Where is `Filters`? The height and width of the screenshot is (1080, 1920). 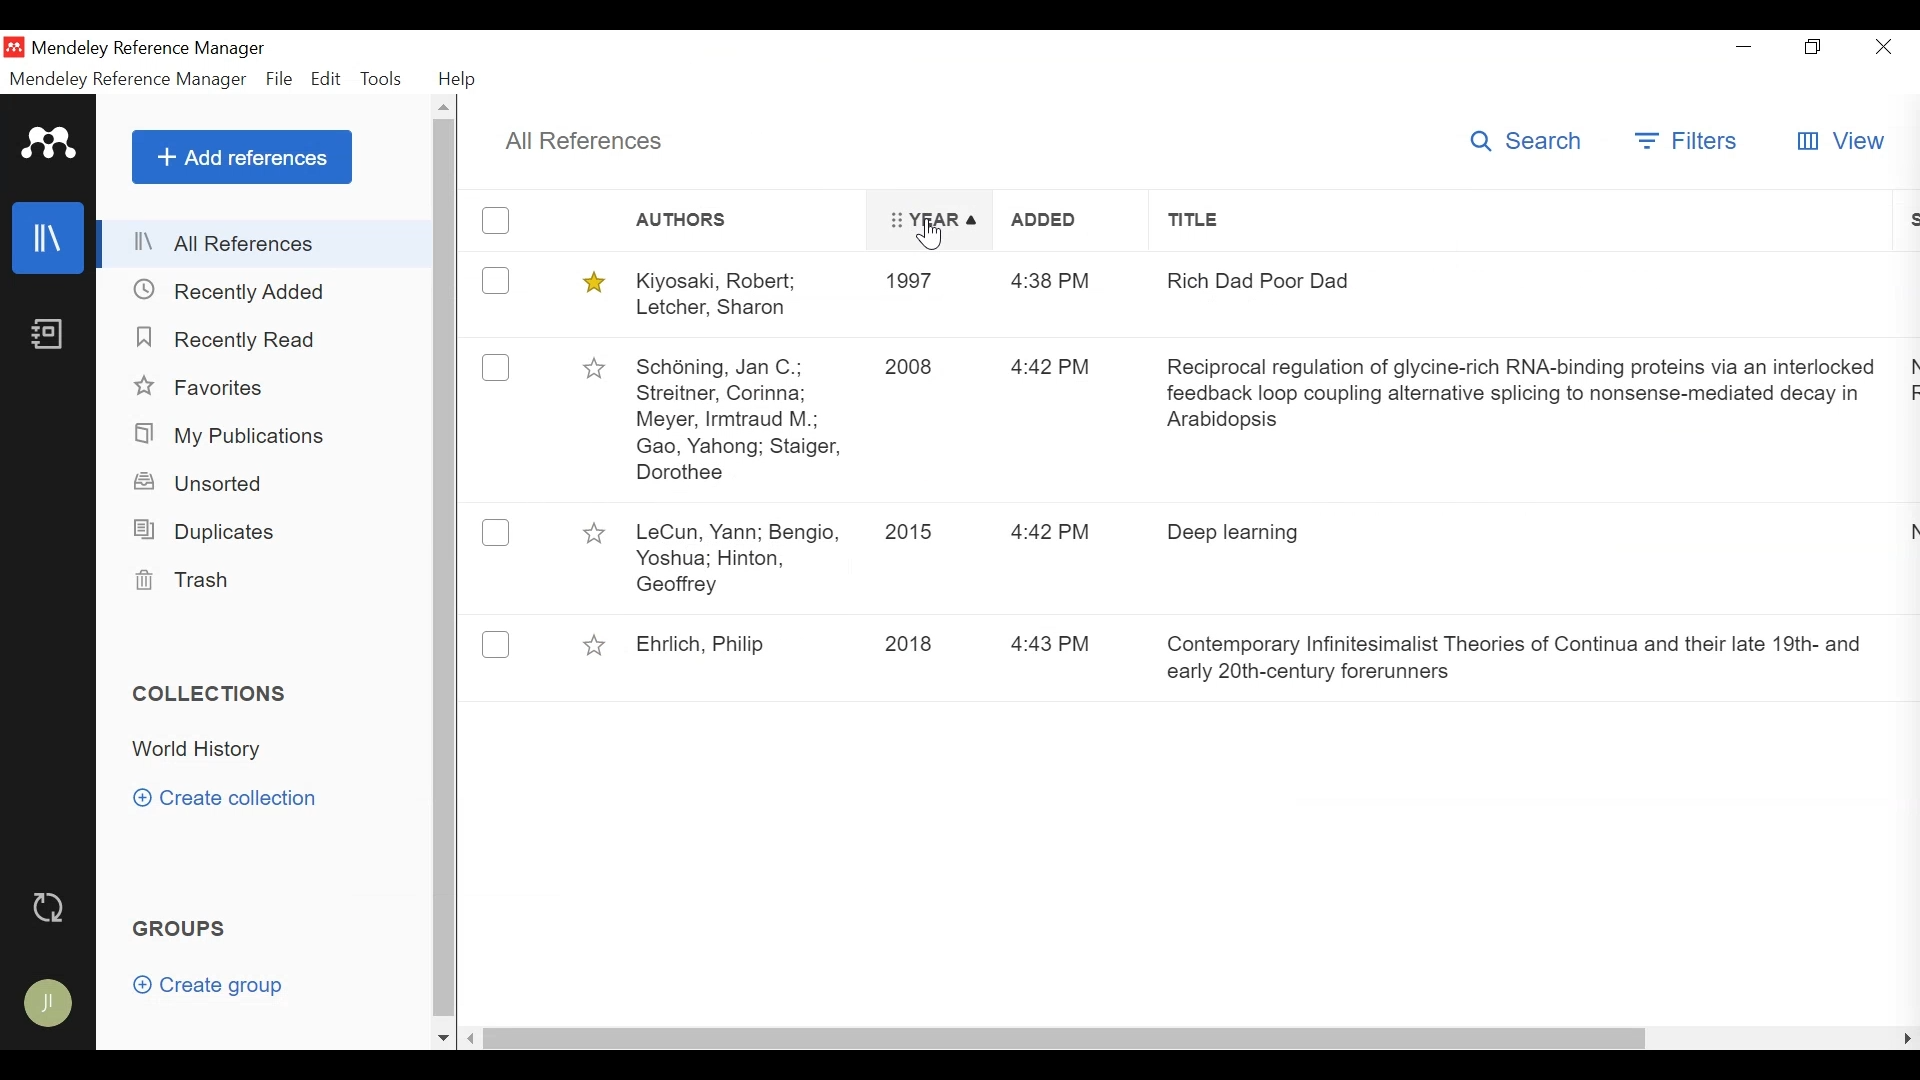 Filters is located at coordinates (1687, 140).